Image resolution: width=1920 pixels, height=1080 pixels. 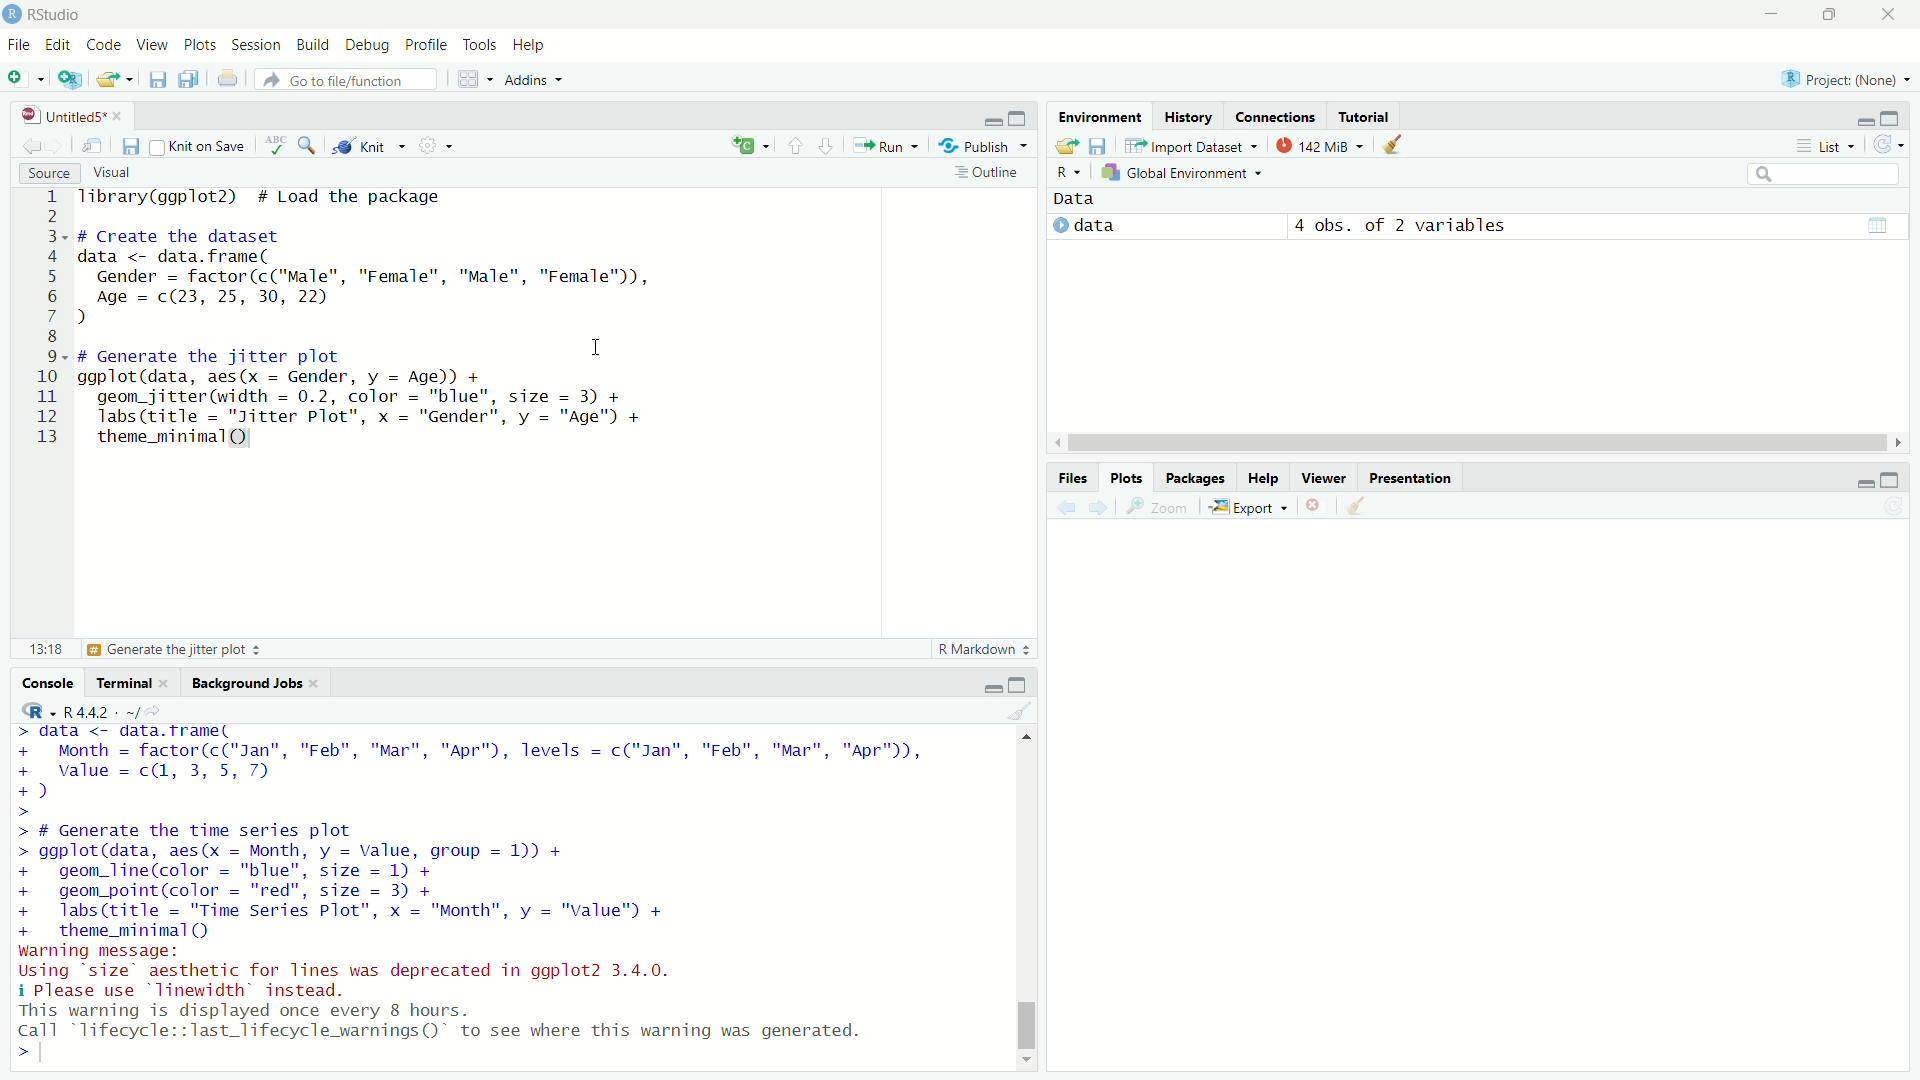 What do you see at coordinates (45, 320) in the screenshot?
I see `serial number` at bounding box center [45, 320].